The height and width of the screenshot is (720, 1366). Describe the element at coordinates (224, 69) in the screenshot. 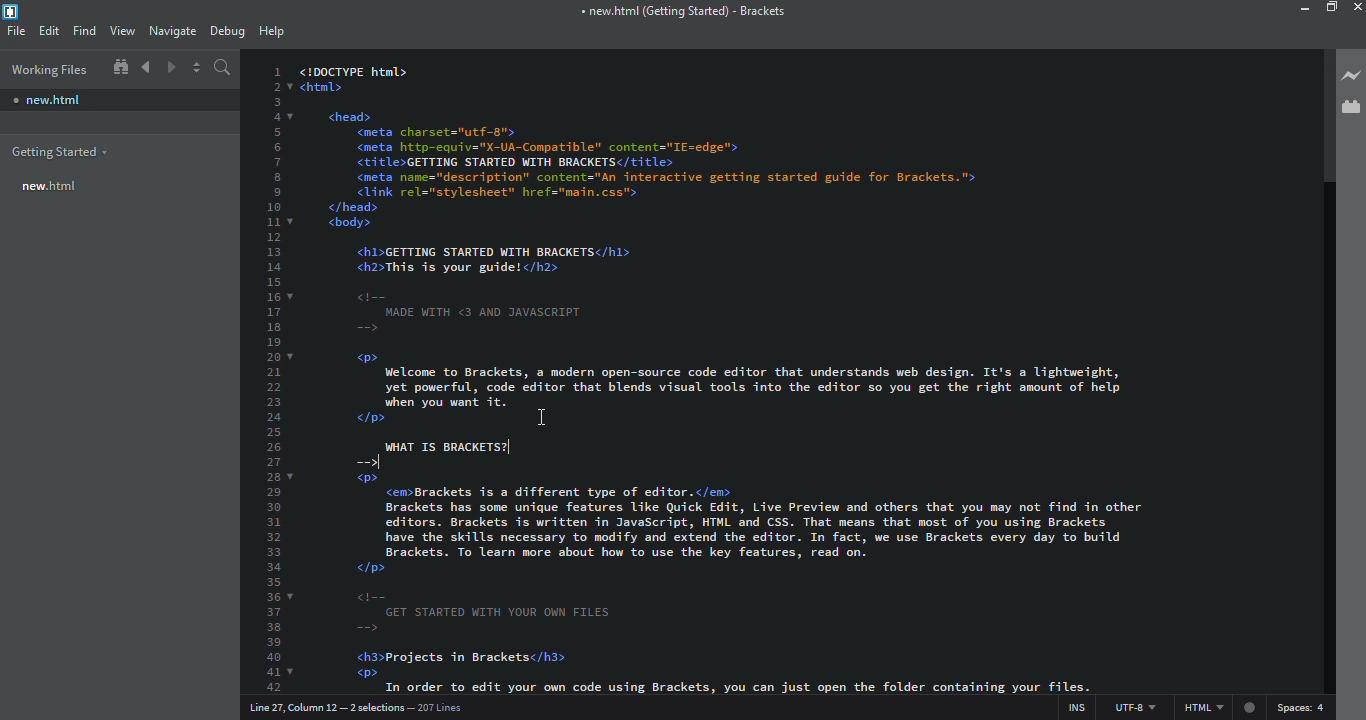

I see `search` at that location.